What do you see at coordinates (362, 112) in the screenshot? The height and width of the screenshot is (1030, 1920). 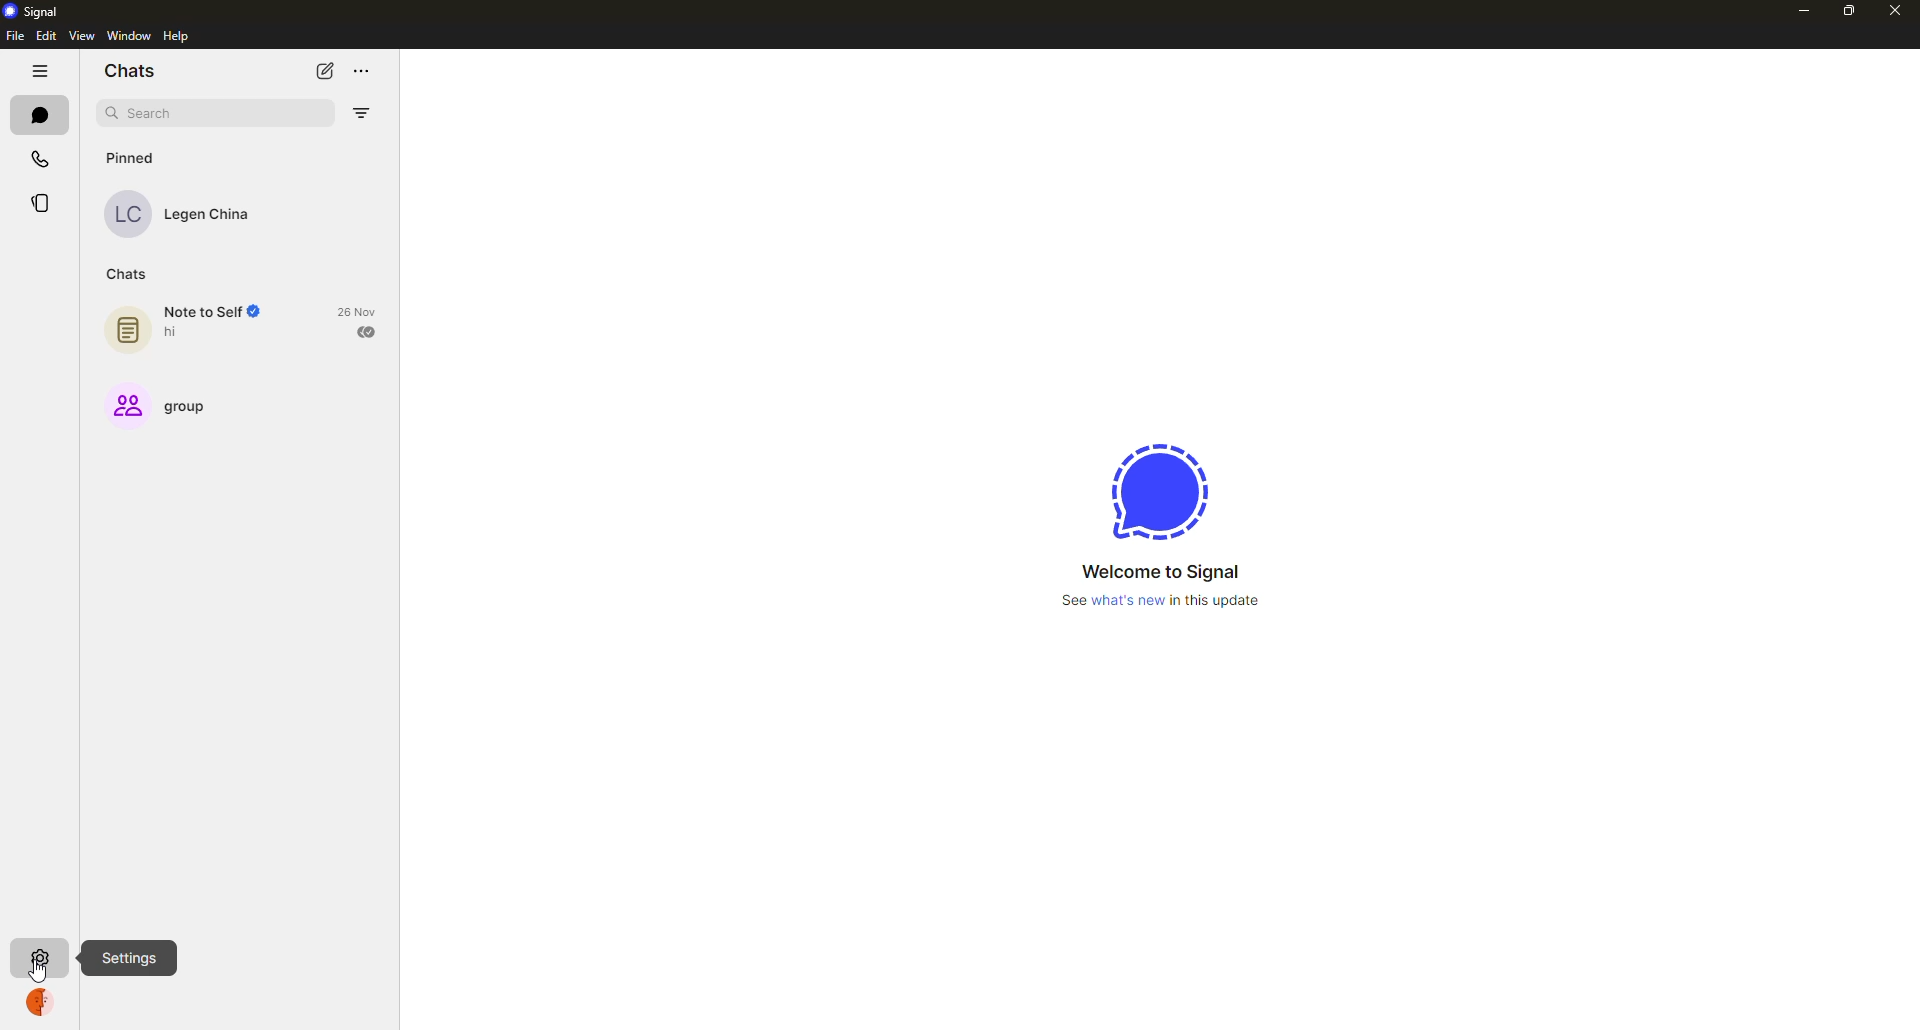 I see `filter` at bounding box center [362, 112].